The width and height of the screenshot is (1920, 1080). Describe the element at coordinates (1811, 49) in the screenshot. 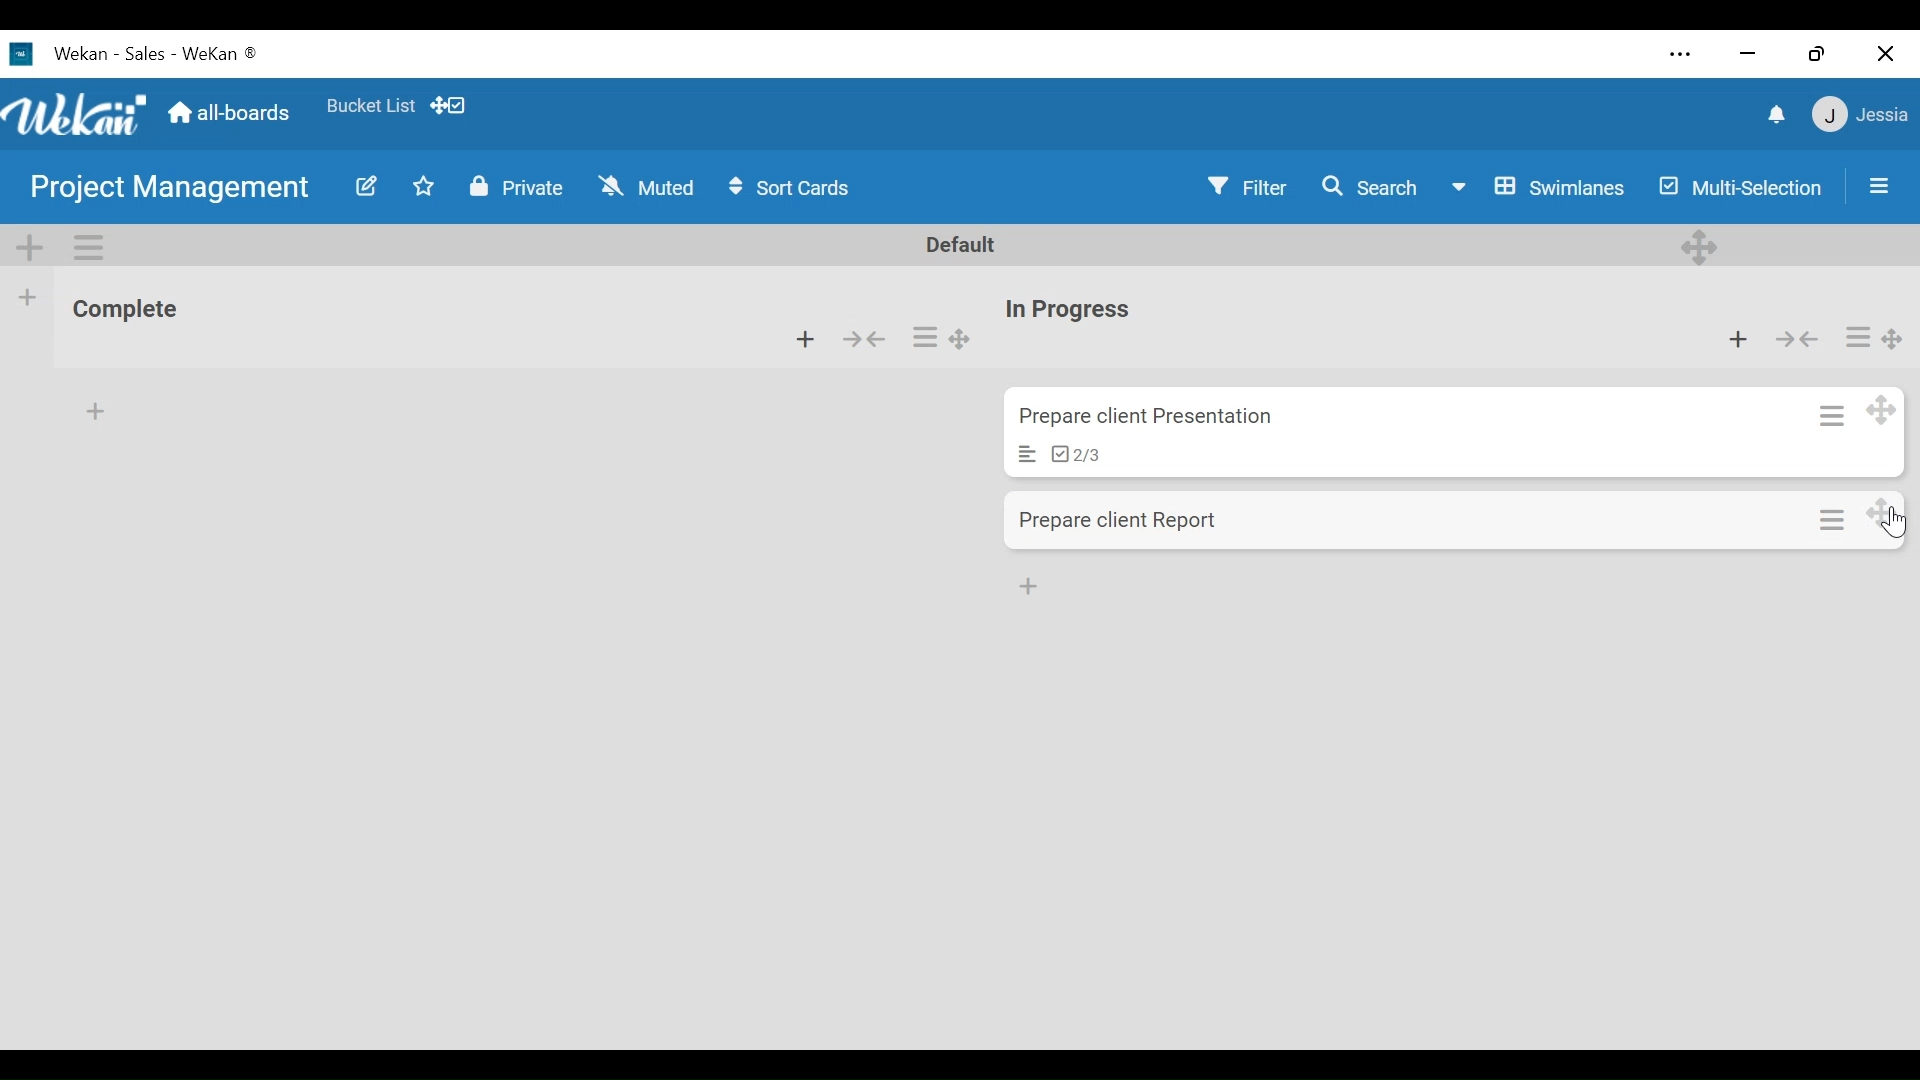

I see `Restore` at that location.